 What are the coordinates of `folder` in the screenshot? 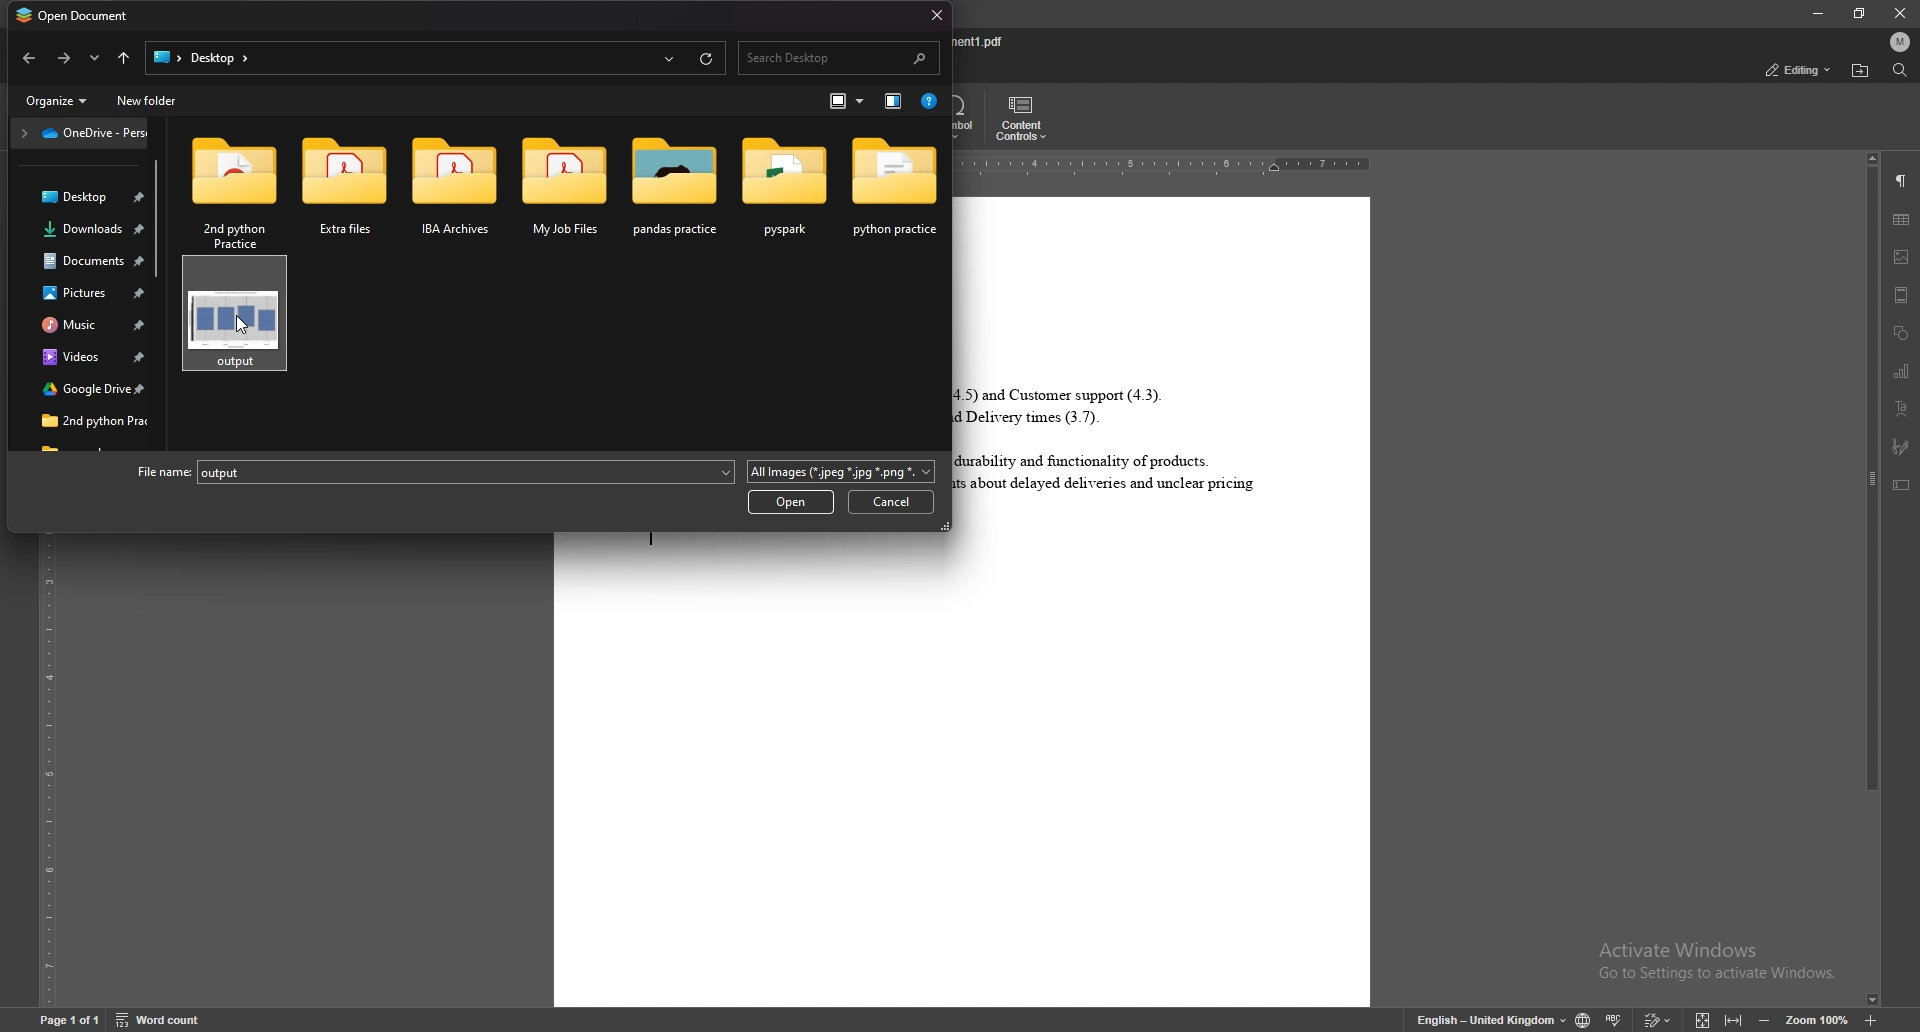 It's located at (80, 389).